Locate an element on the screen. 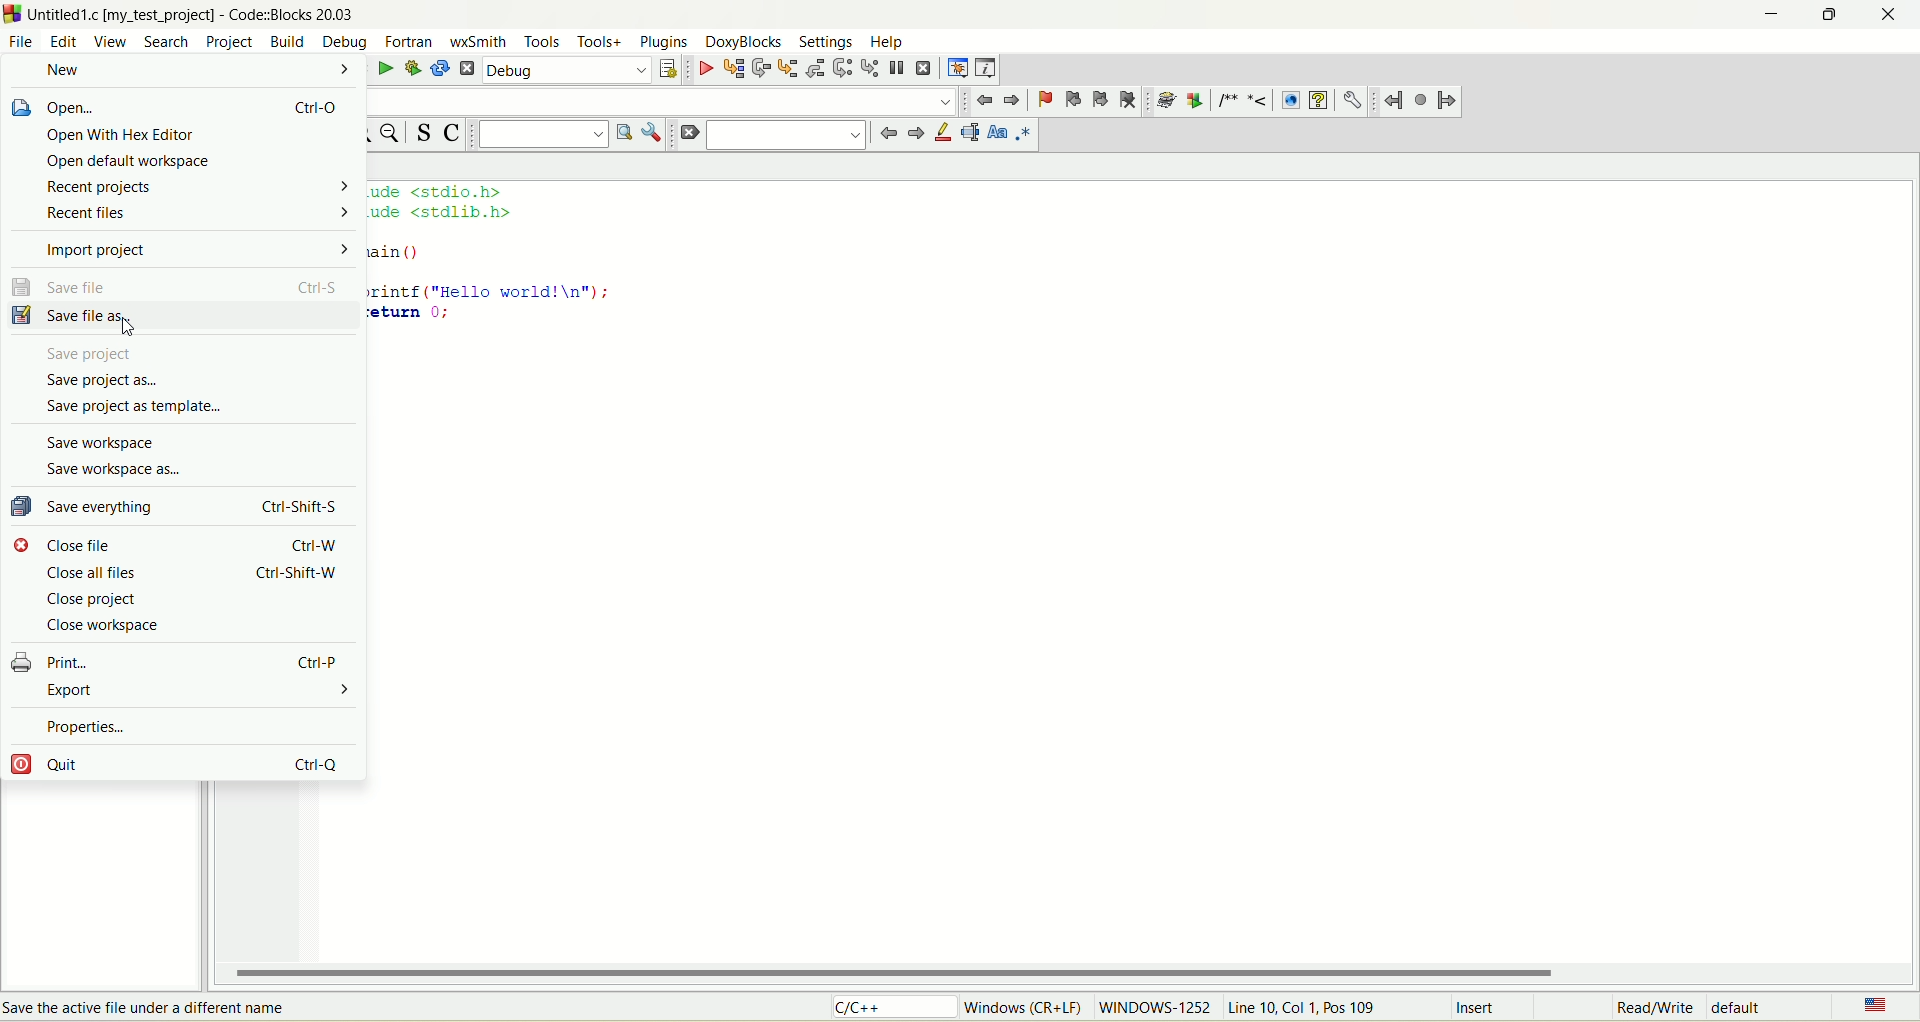 The width and height of the screenshot is (1920, 1022). select target dialog is located at coordinates (667, 71).